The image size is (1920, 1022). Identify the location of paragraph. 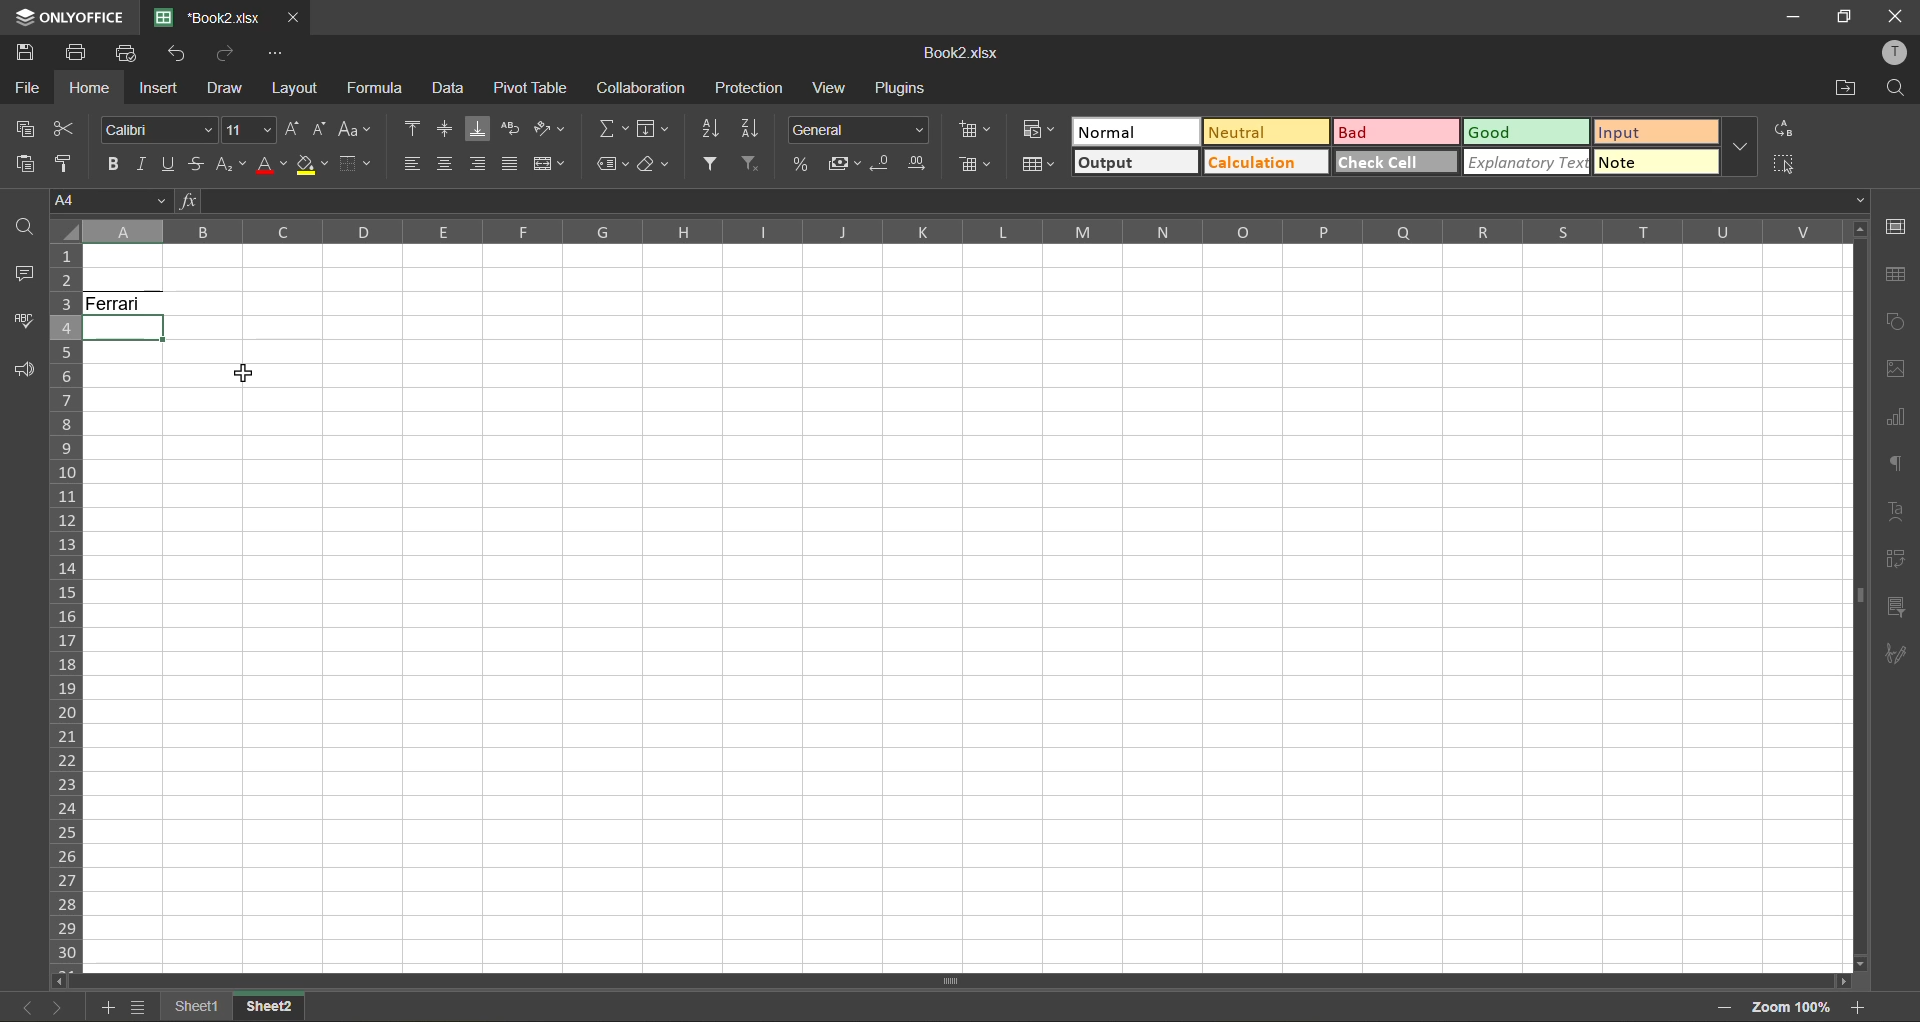
(1892, 466).